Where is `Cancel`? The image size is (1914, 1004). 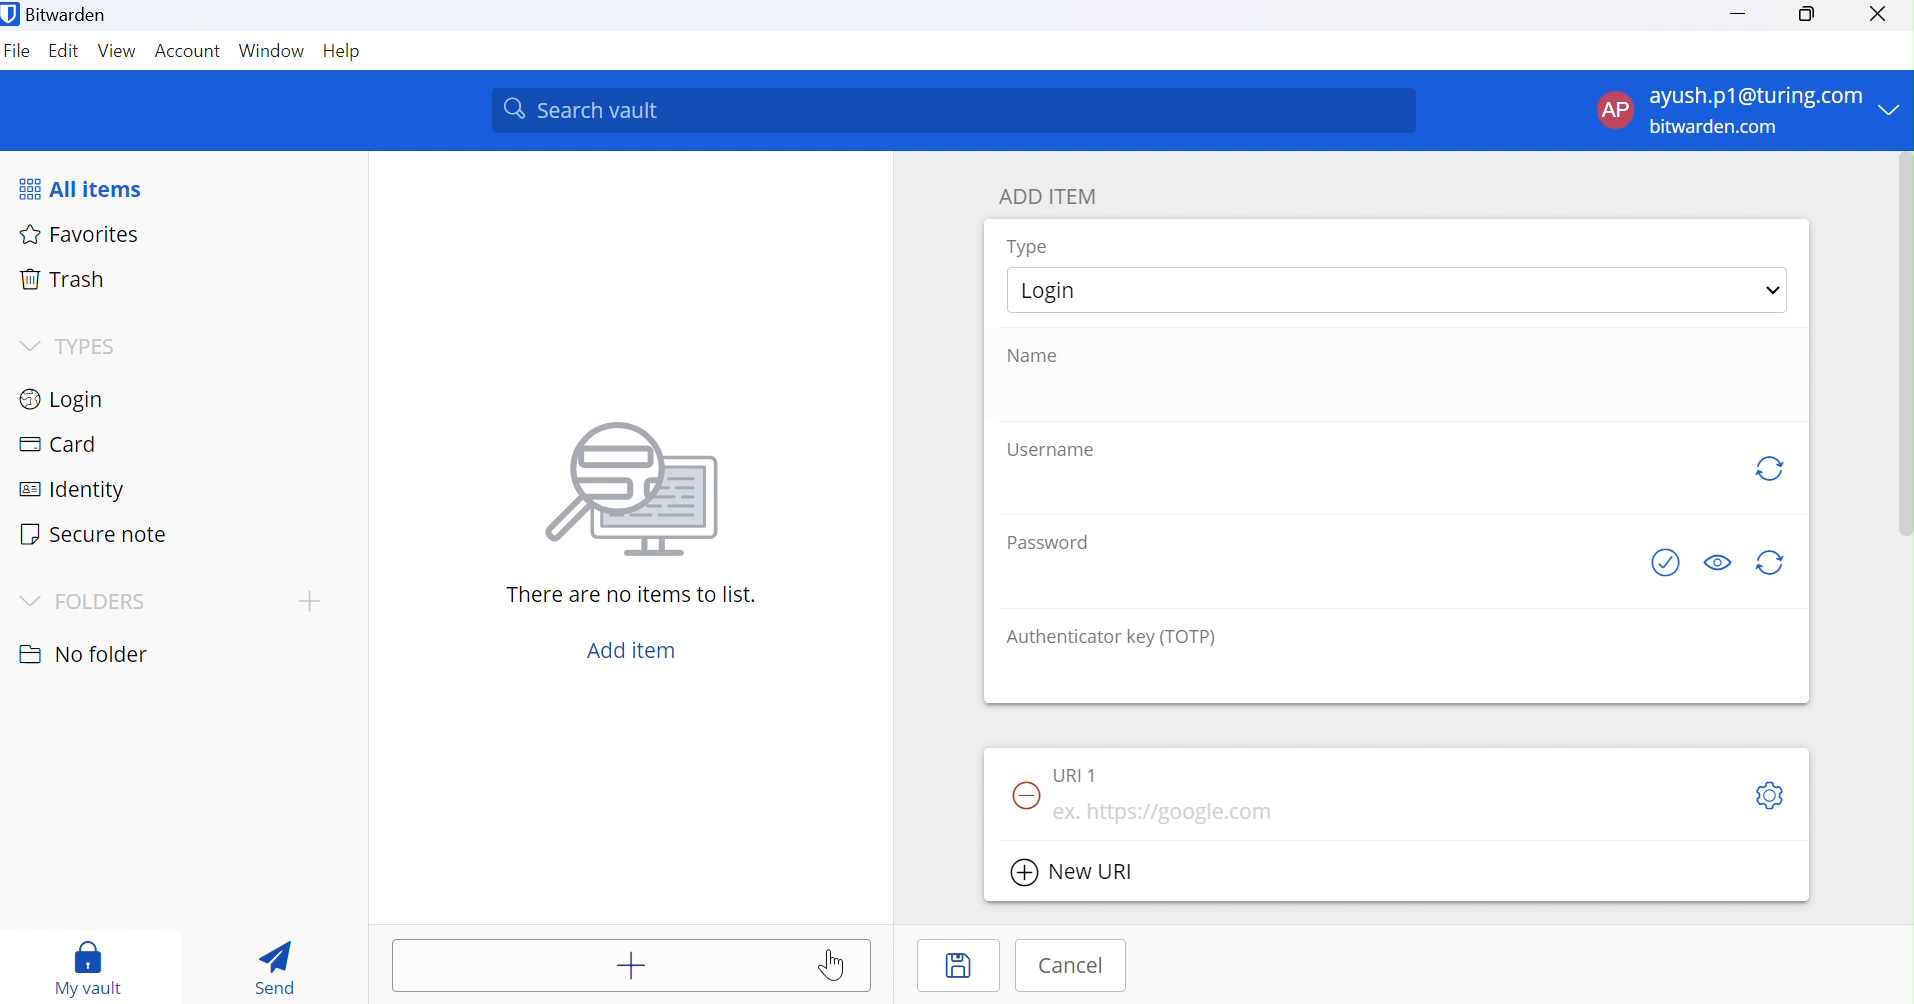 Cancel is located at coordinates (1071, 966).